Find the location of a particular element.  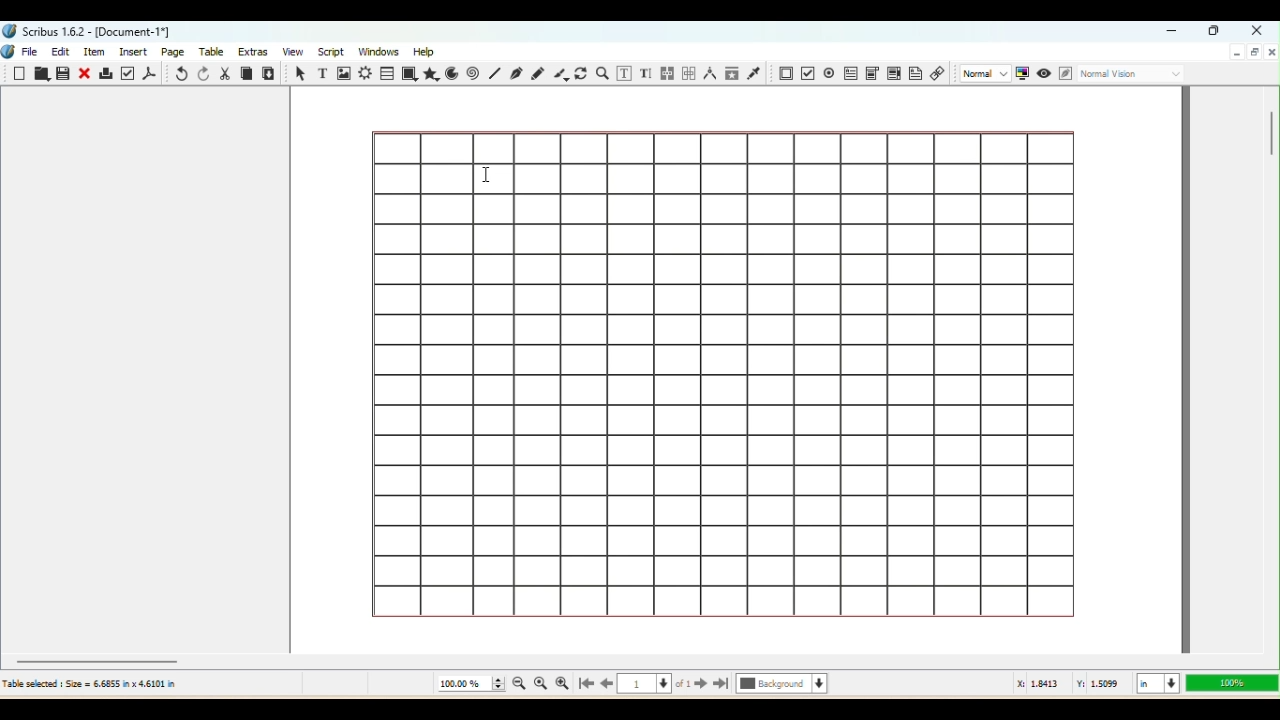

Render Frame is located at coordinates (365, 73).